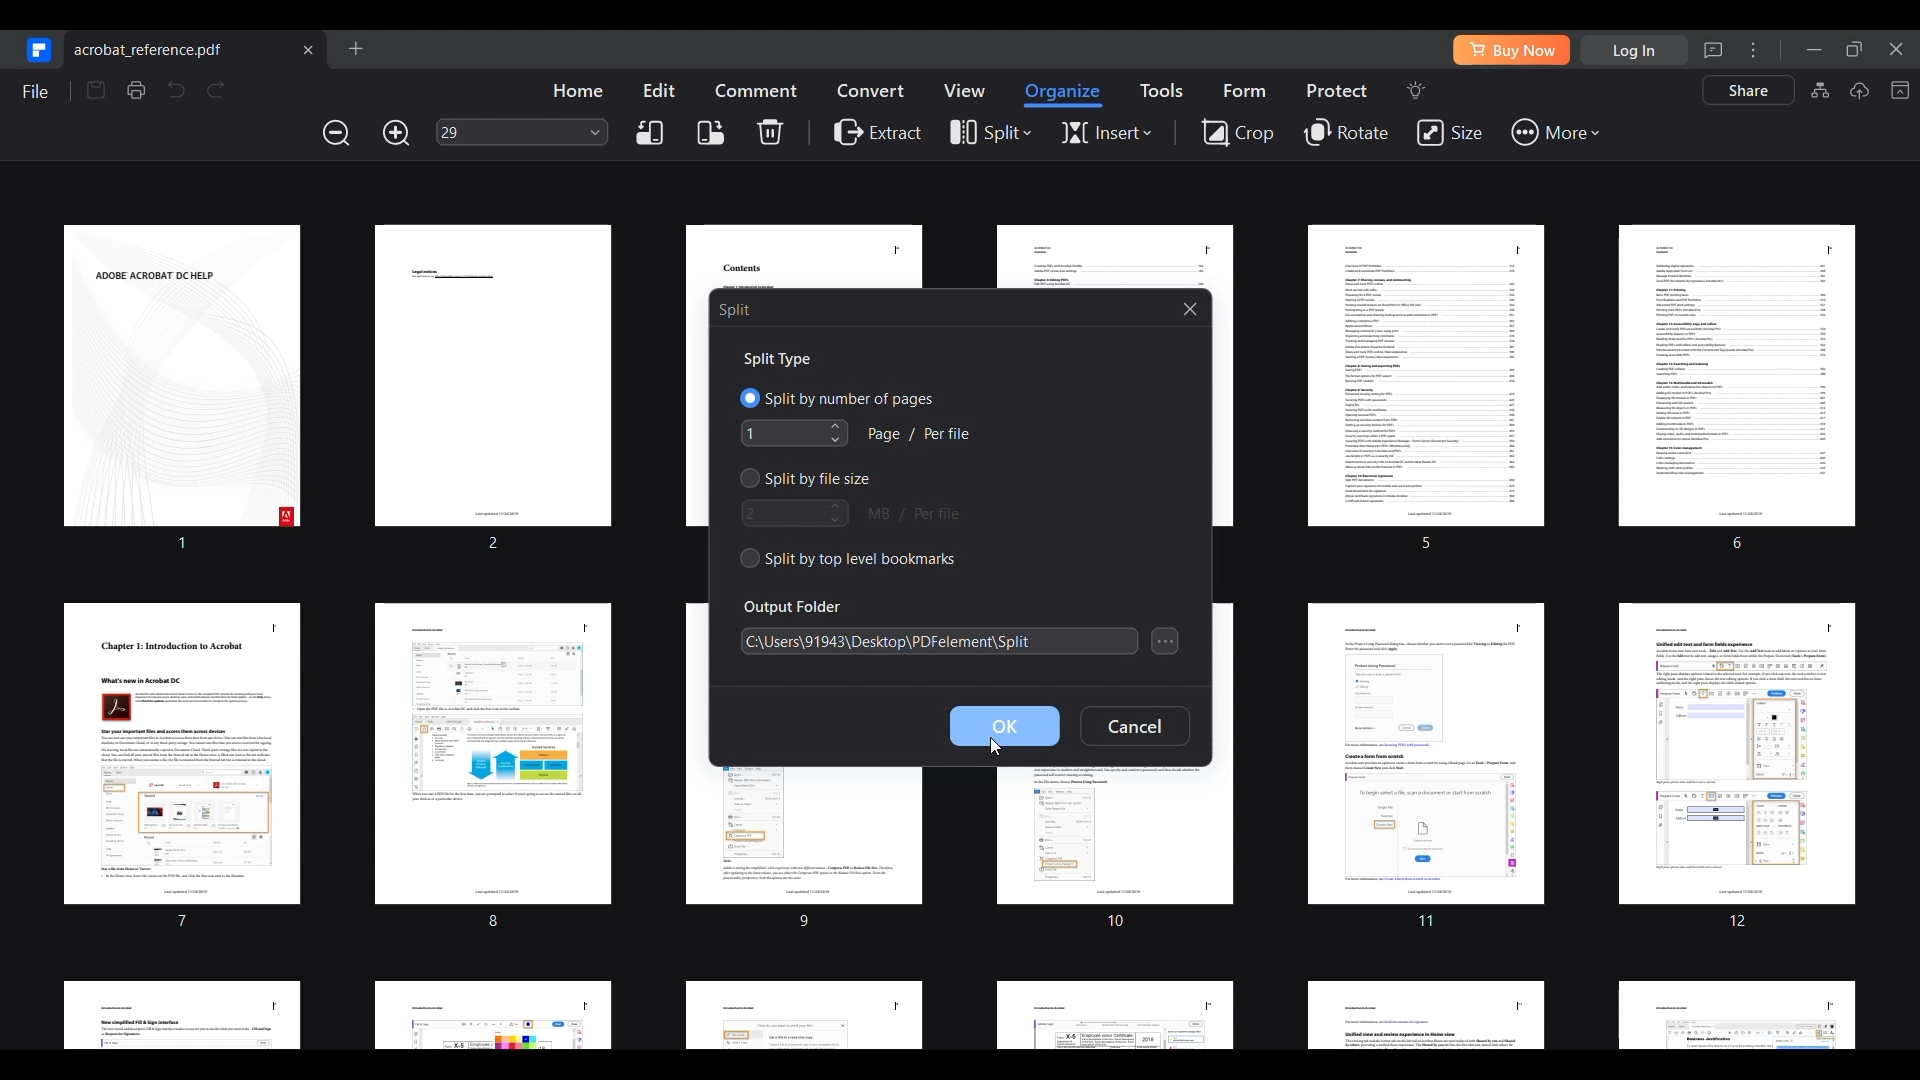 The image size is (1920, 1080). Describe the element at coordinates (1891, 46) in the screenshot. I see `Close` at that location.